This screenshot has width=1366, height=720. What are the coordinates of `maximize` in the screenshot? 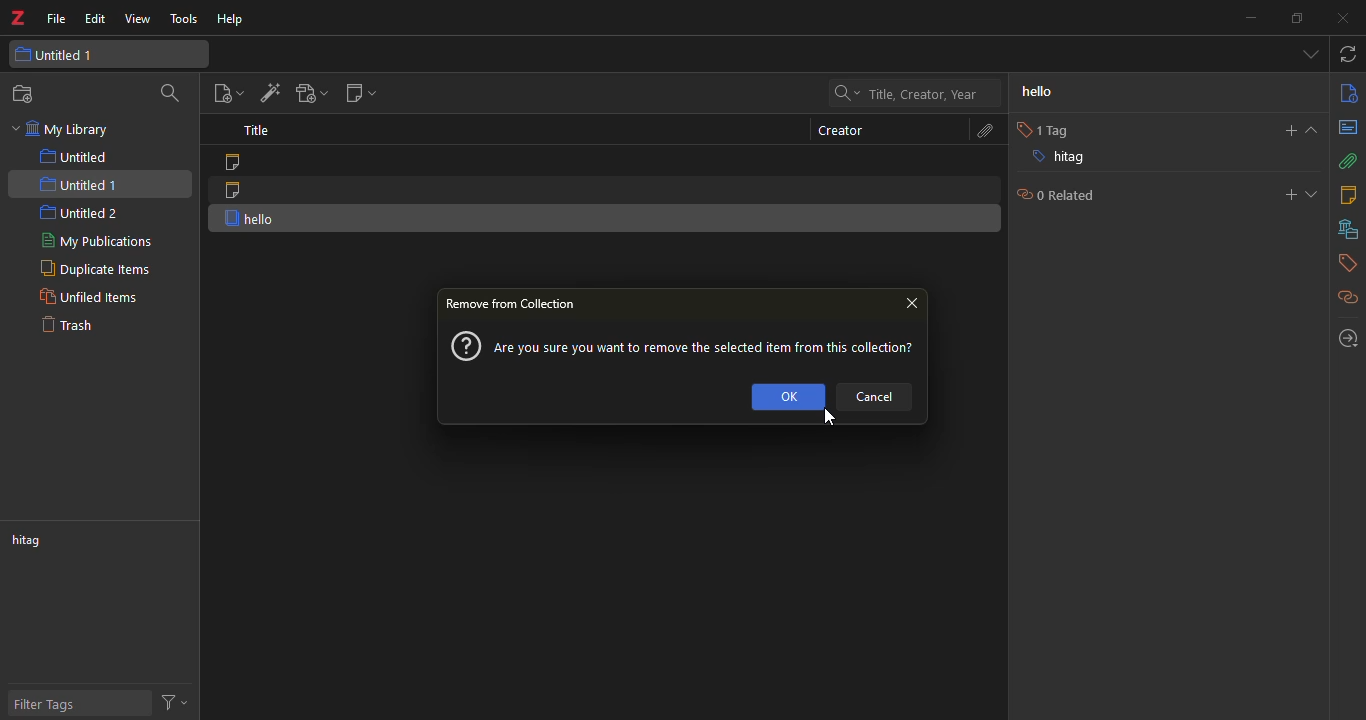 It's located at (1294, 18).